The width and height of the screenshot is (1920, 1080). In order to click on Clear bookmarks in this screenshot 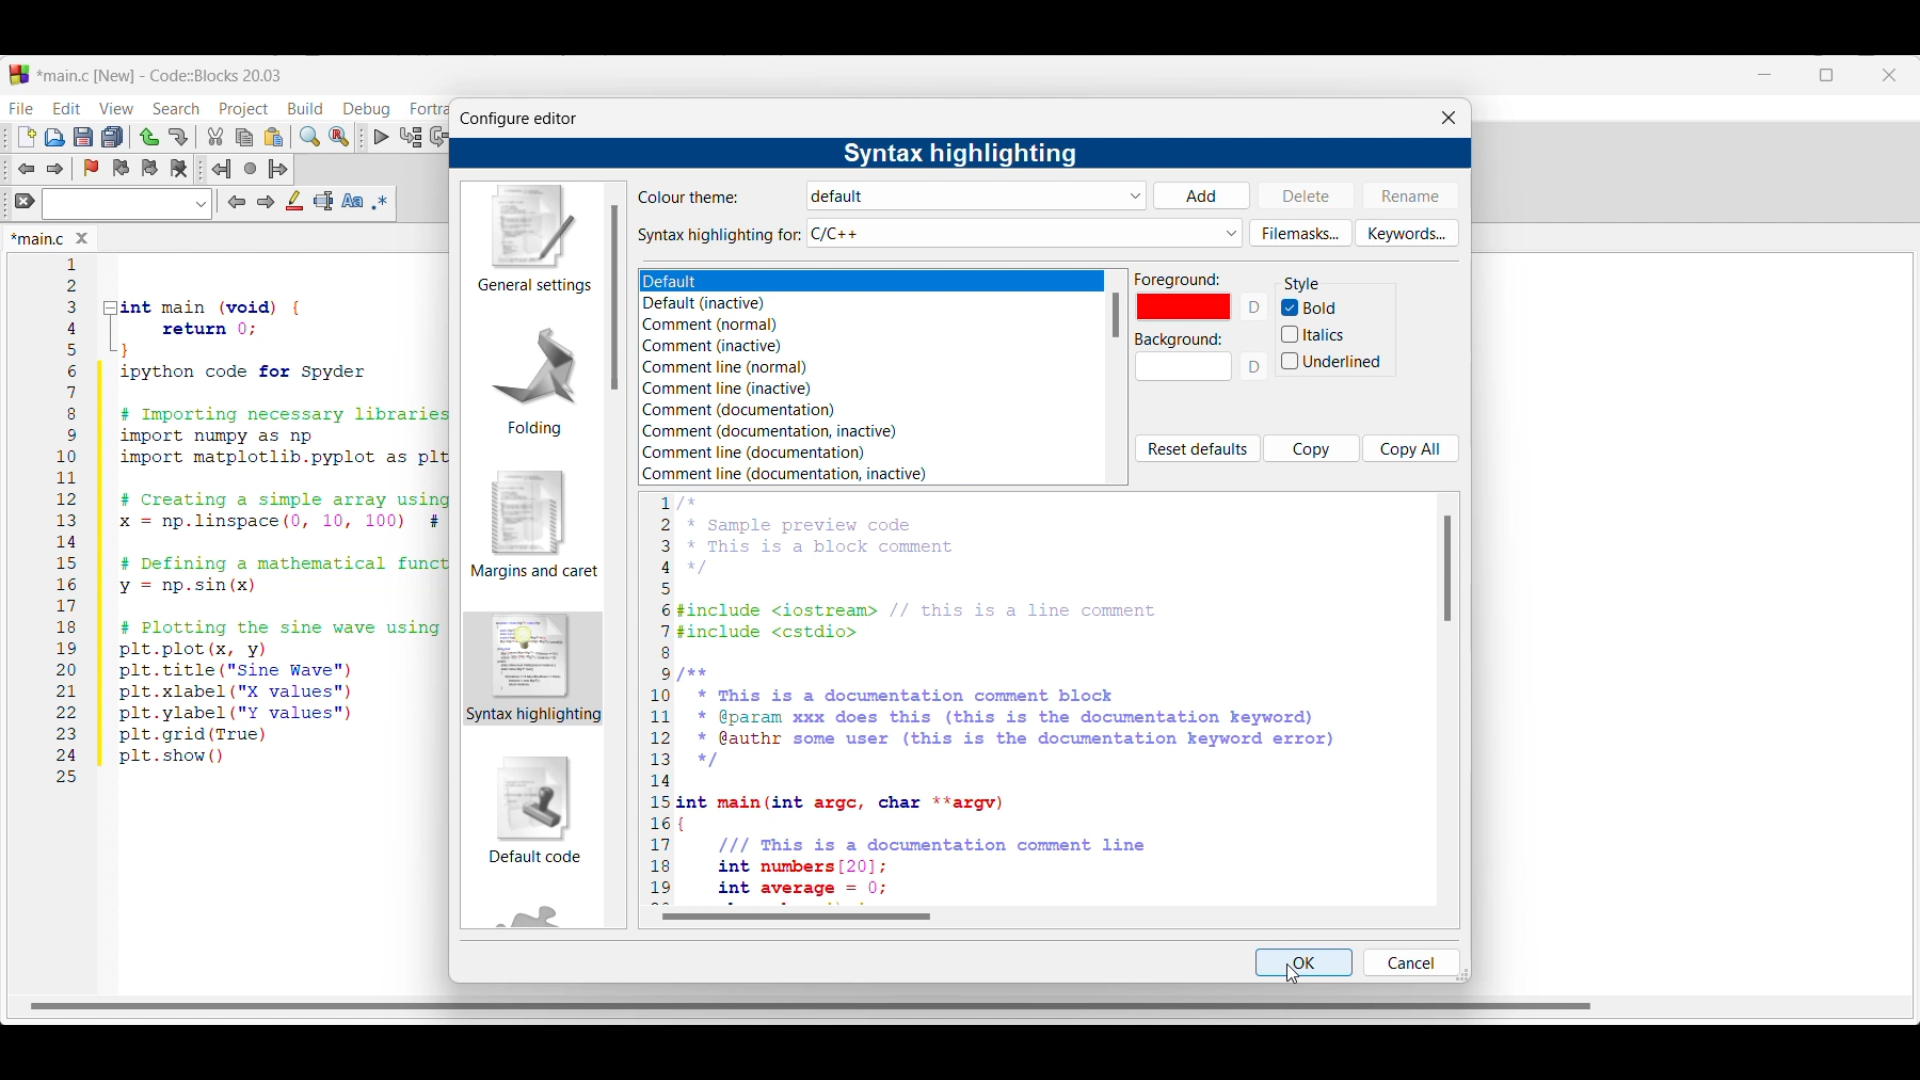, I will do `click(178, 169)`.